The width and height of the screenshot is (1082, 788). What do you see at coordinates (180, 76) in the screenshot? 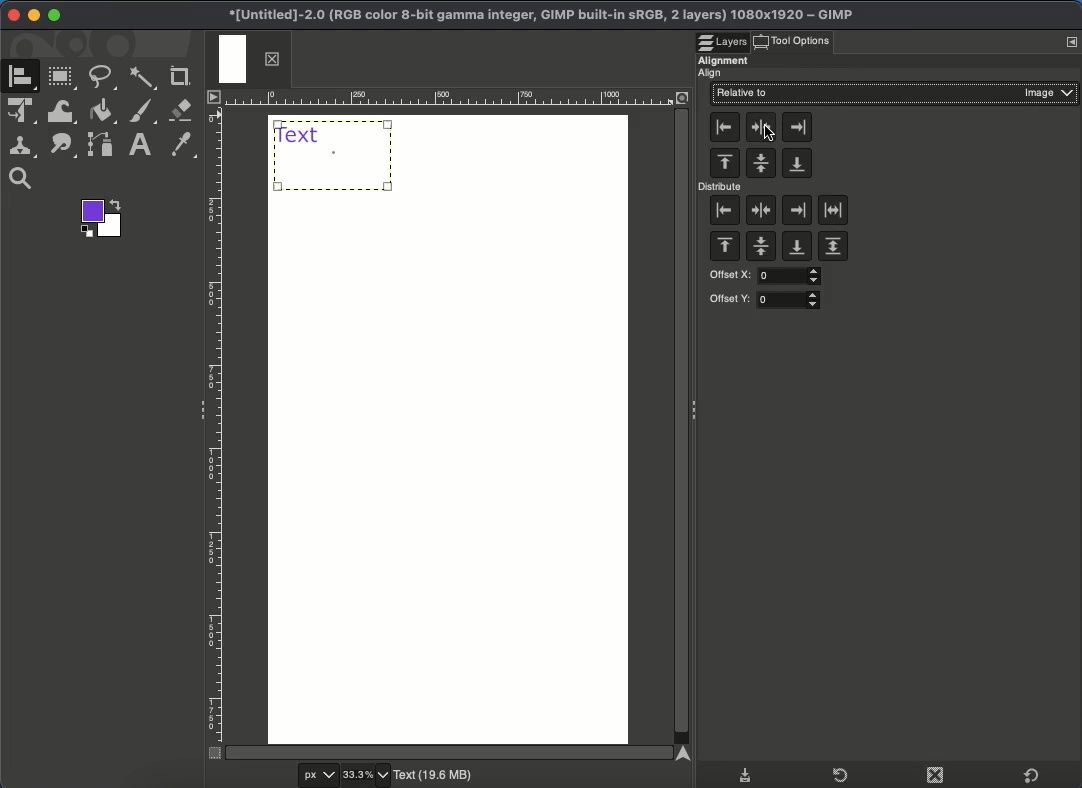
I see `Crop` at bounding box center [180, 76].